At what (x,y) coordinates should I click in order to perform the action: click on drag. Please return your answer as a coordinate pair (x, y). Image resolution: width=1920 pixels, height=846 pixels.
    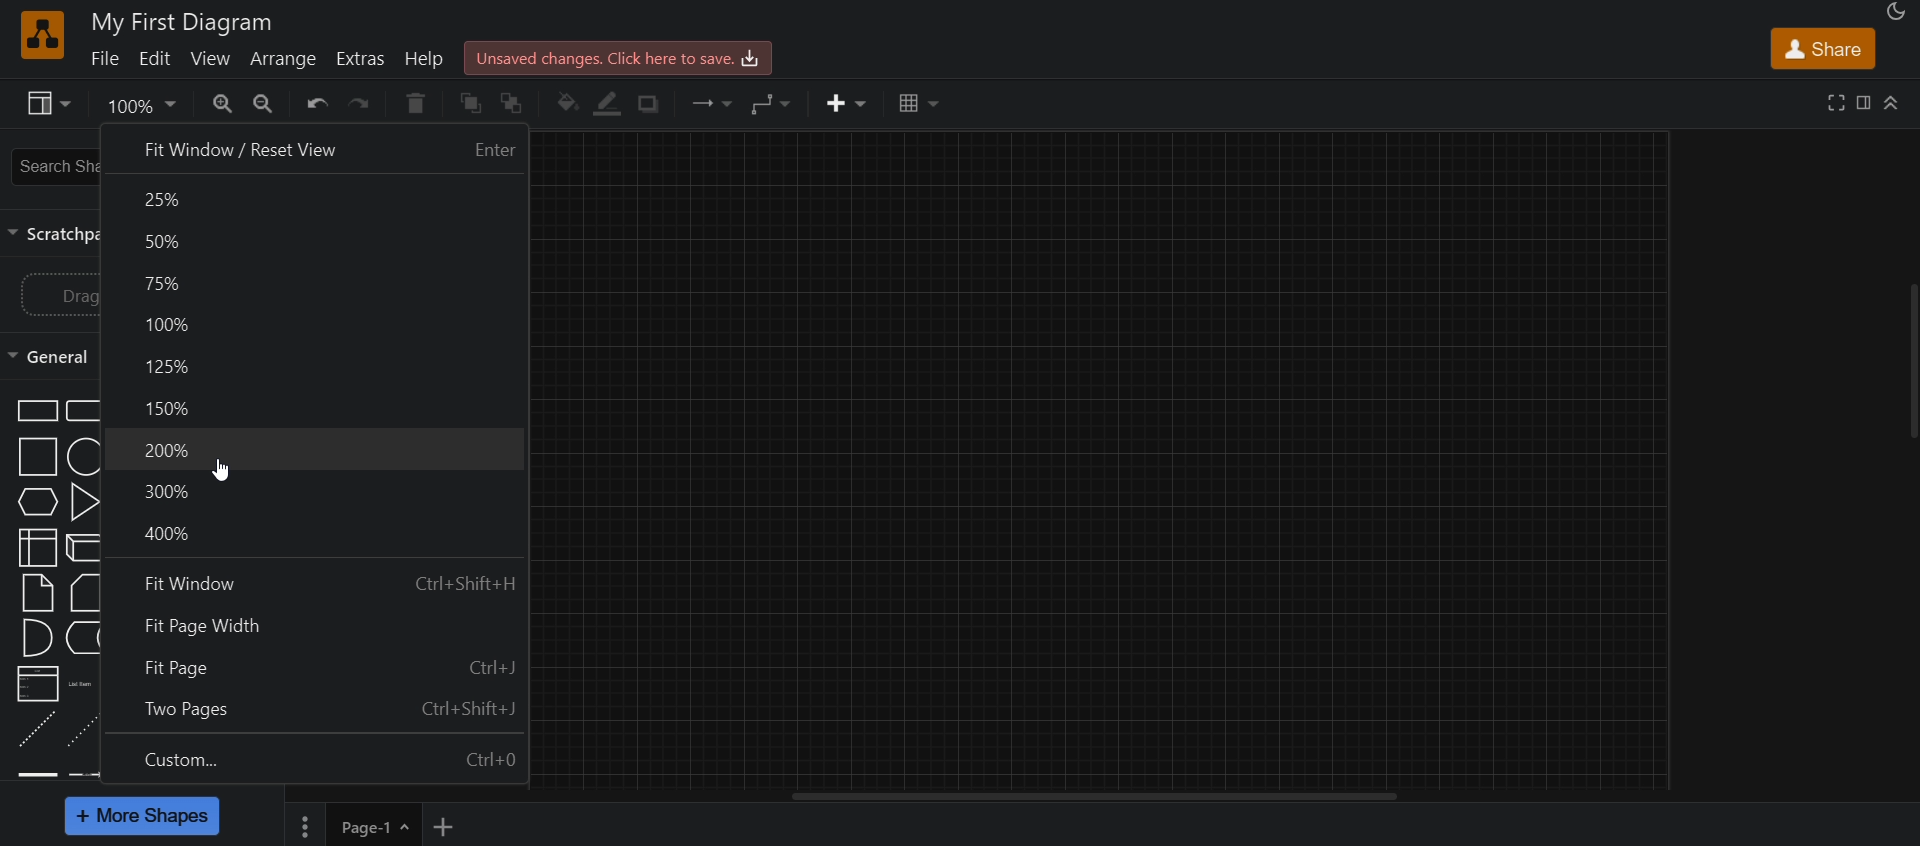
    Looking at the image, I should click on (69, 295).